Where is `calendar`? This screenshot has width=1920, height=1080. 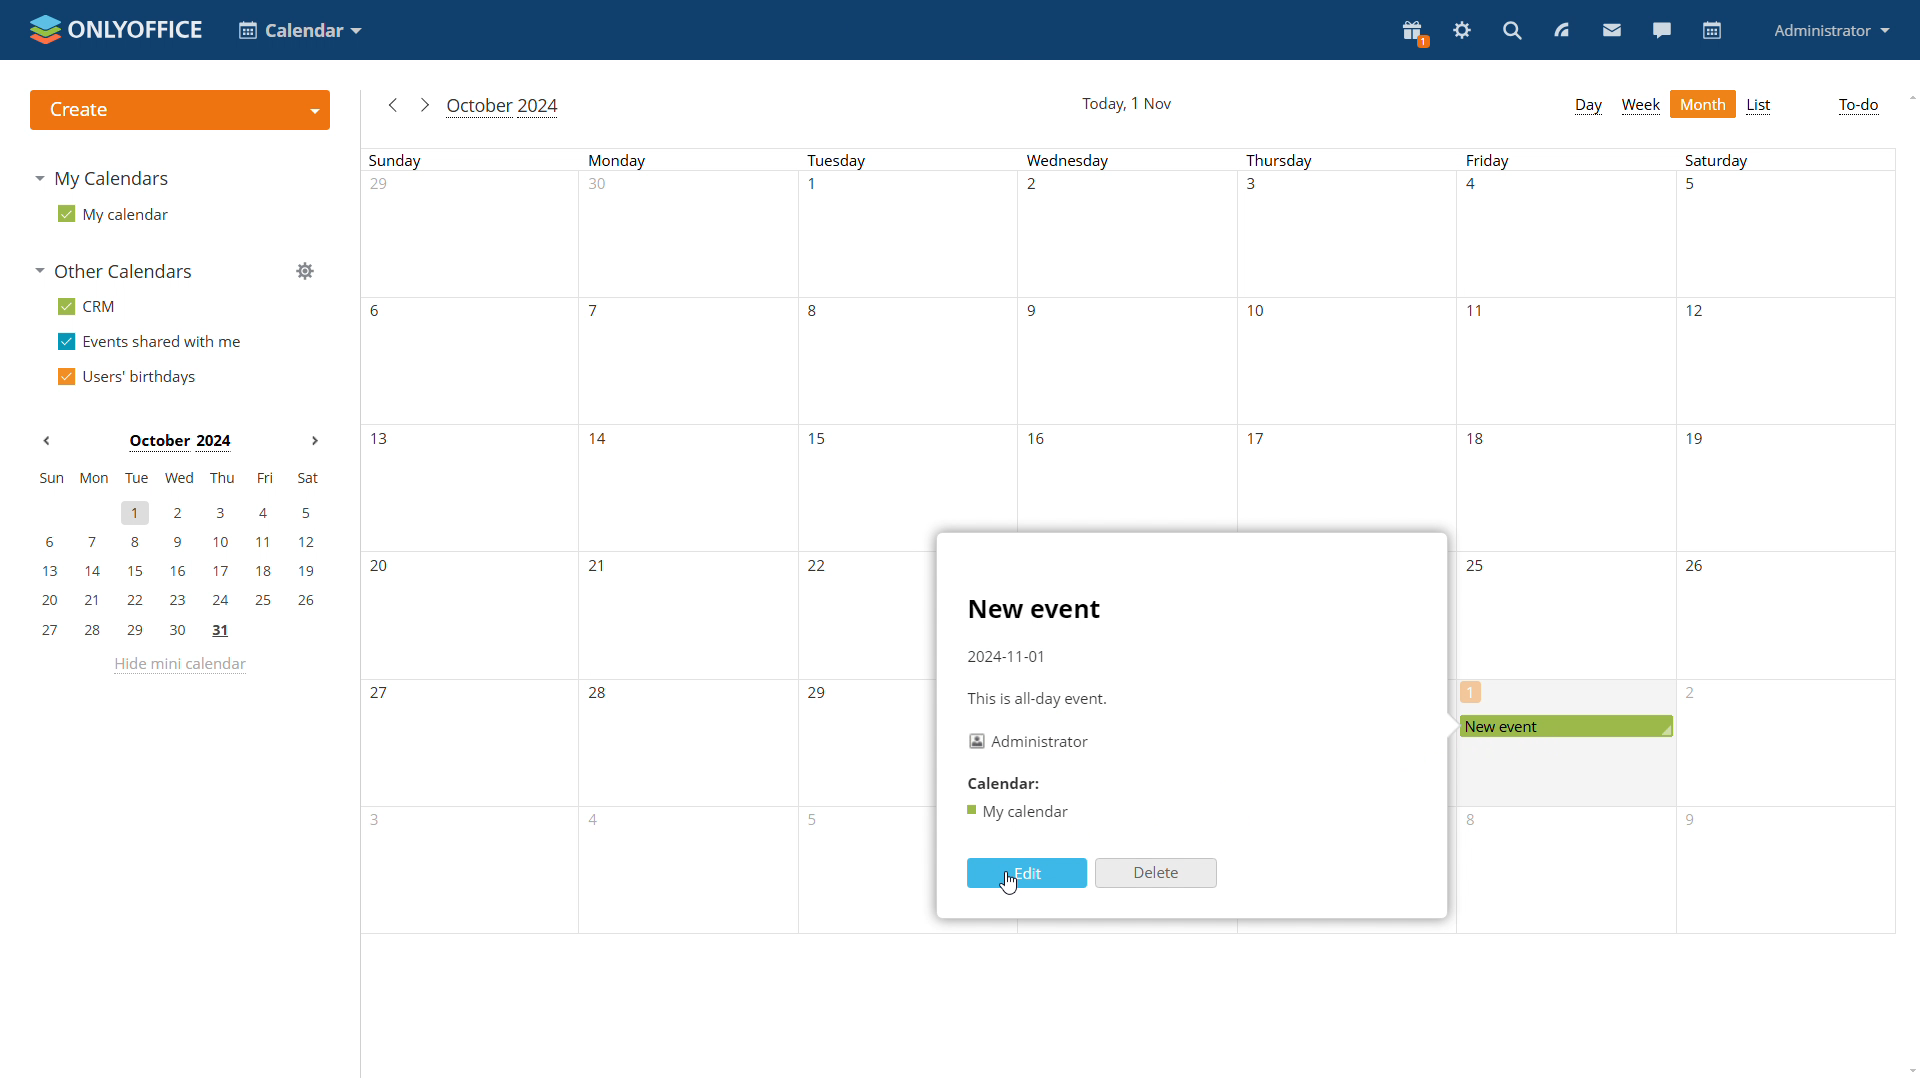
calendar is located at coordinates (1713, 31).